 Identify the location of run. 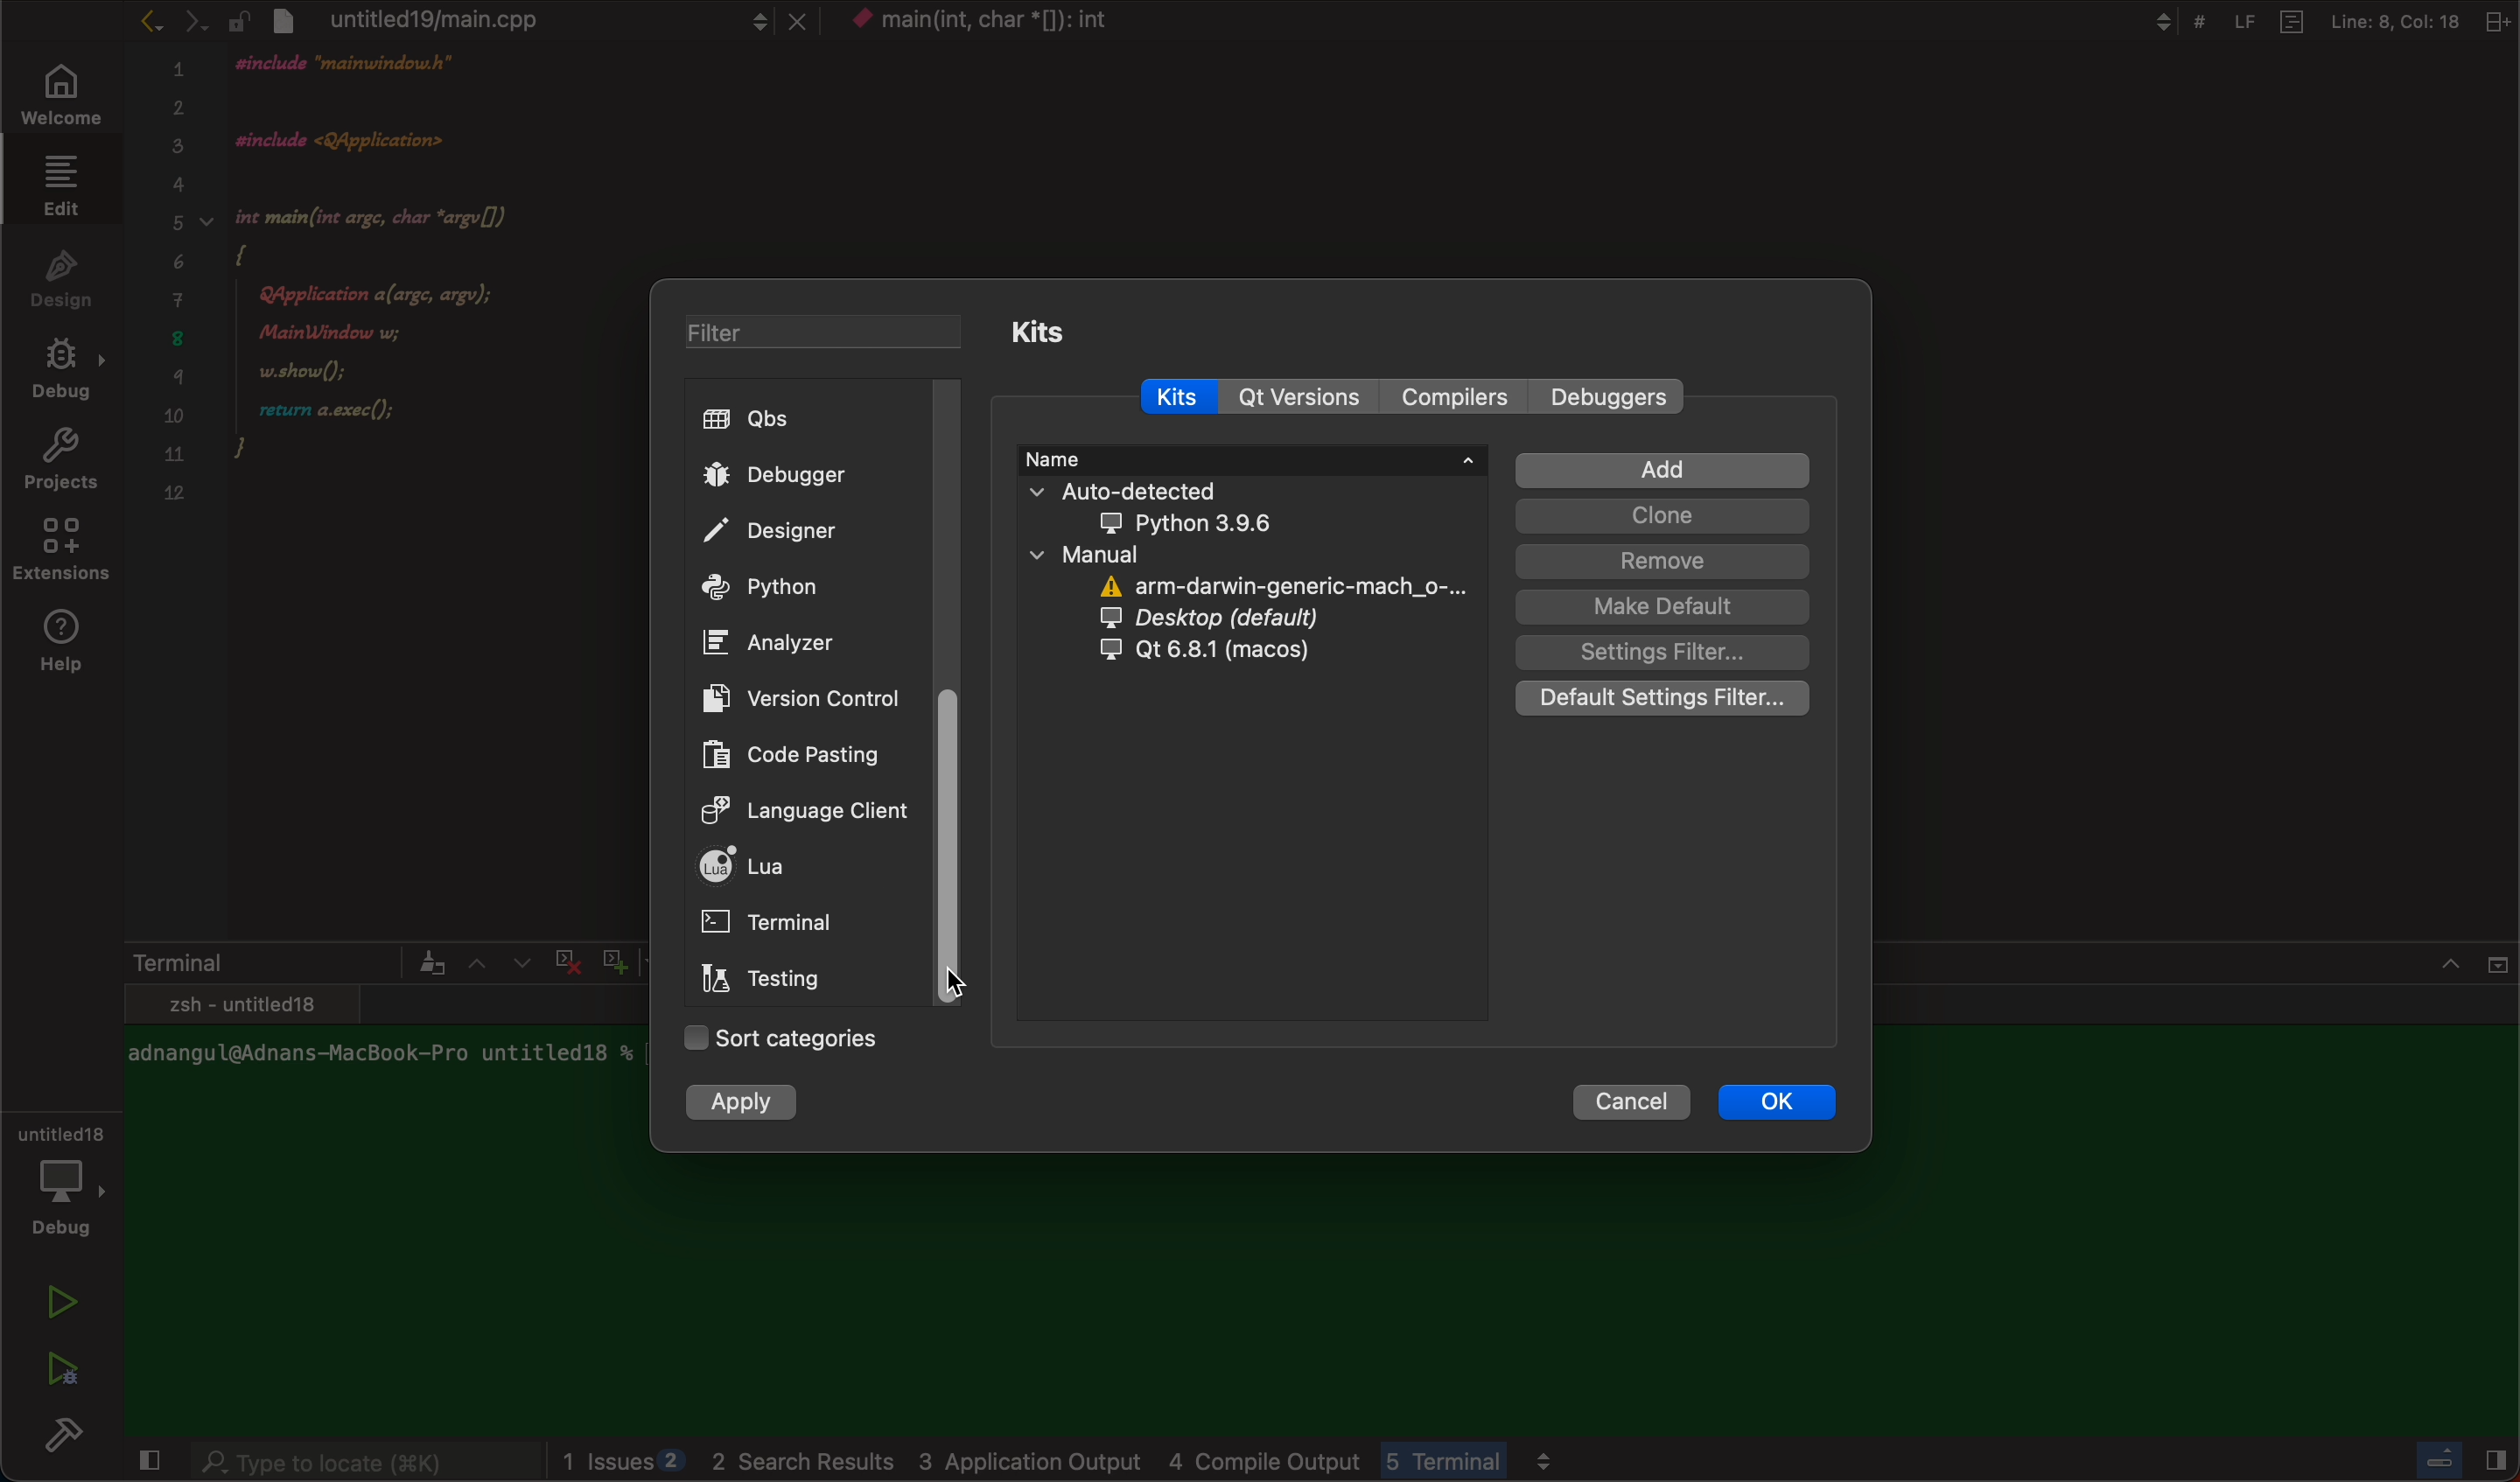
(64, 1302).